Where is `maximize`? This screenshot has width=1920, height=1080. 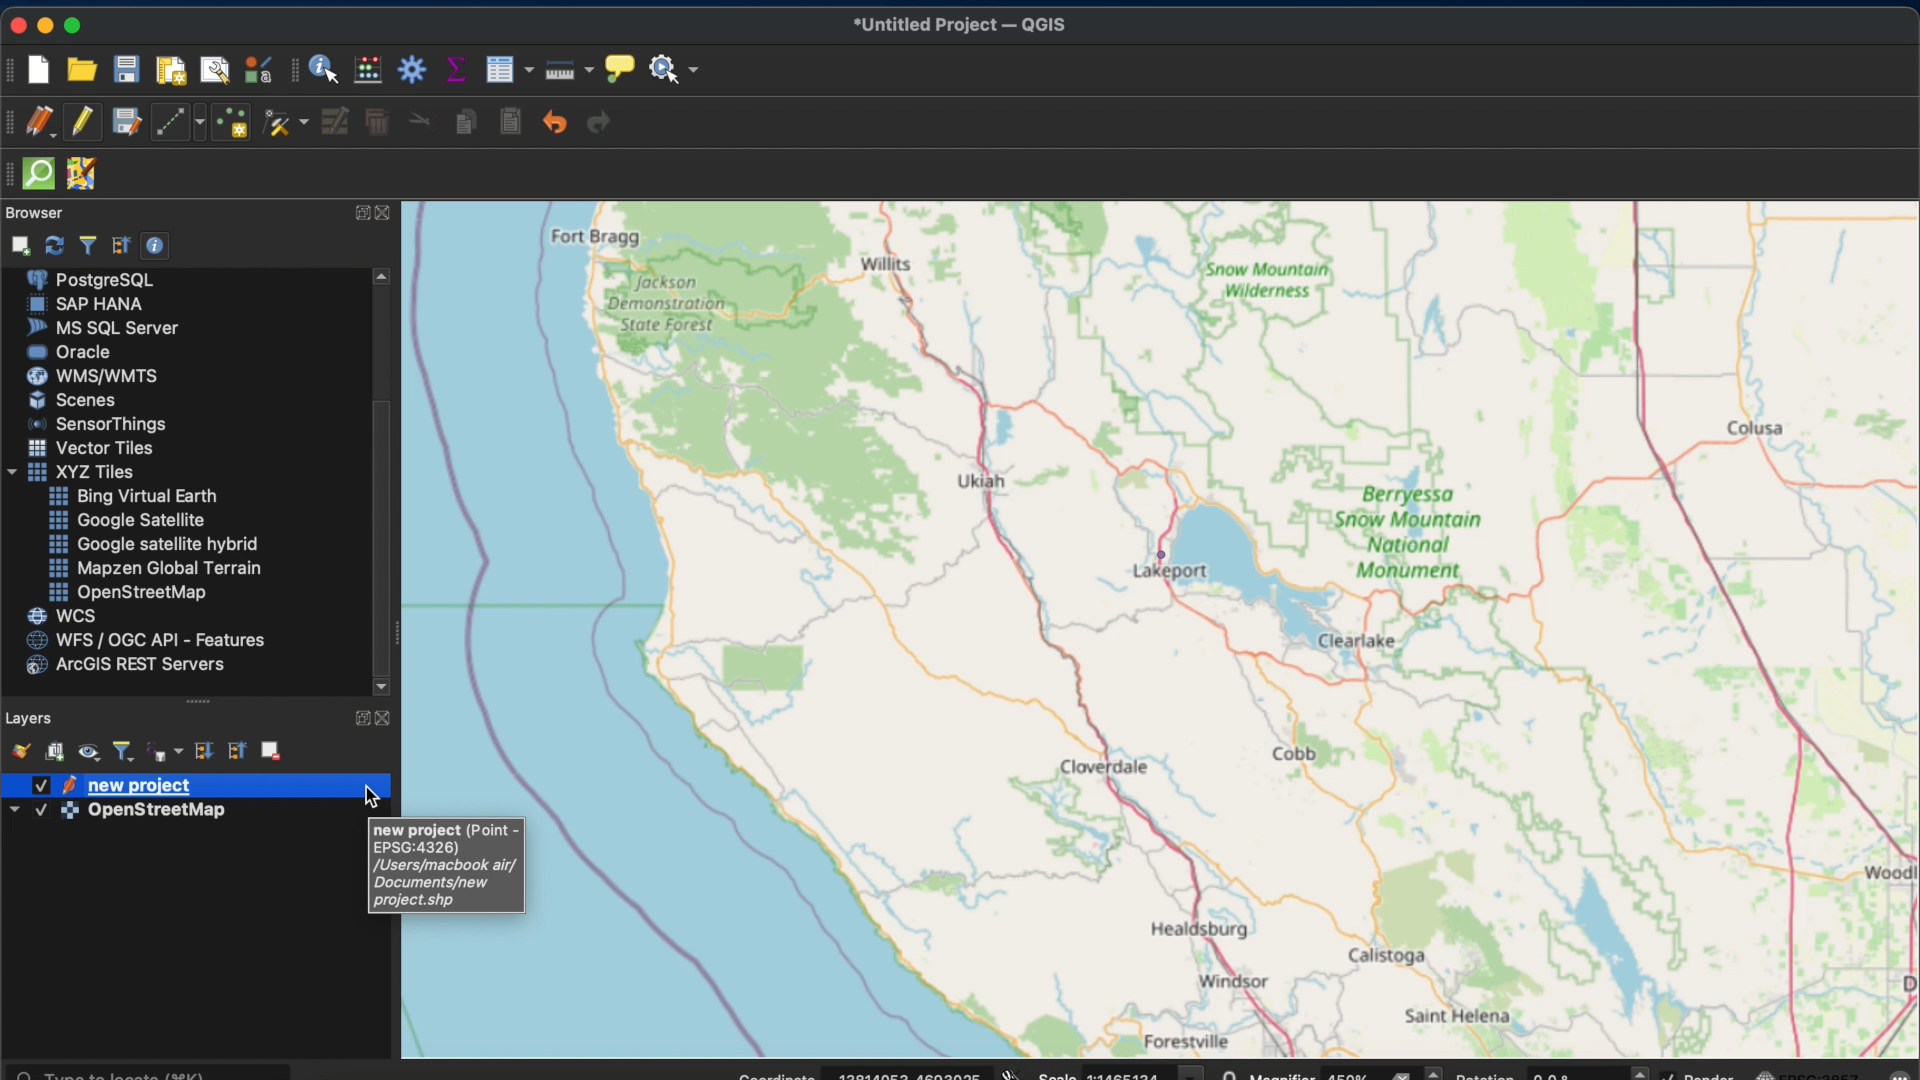 maximize is located at coordinates (77, 24).